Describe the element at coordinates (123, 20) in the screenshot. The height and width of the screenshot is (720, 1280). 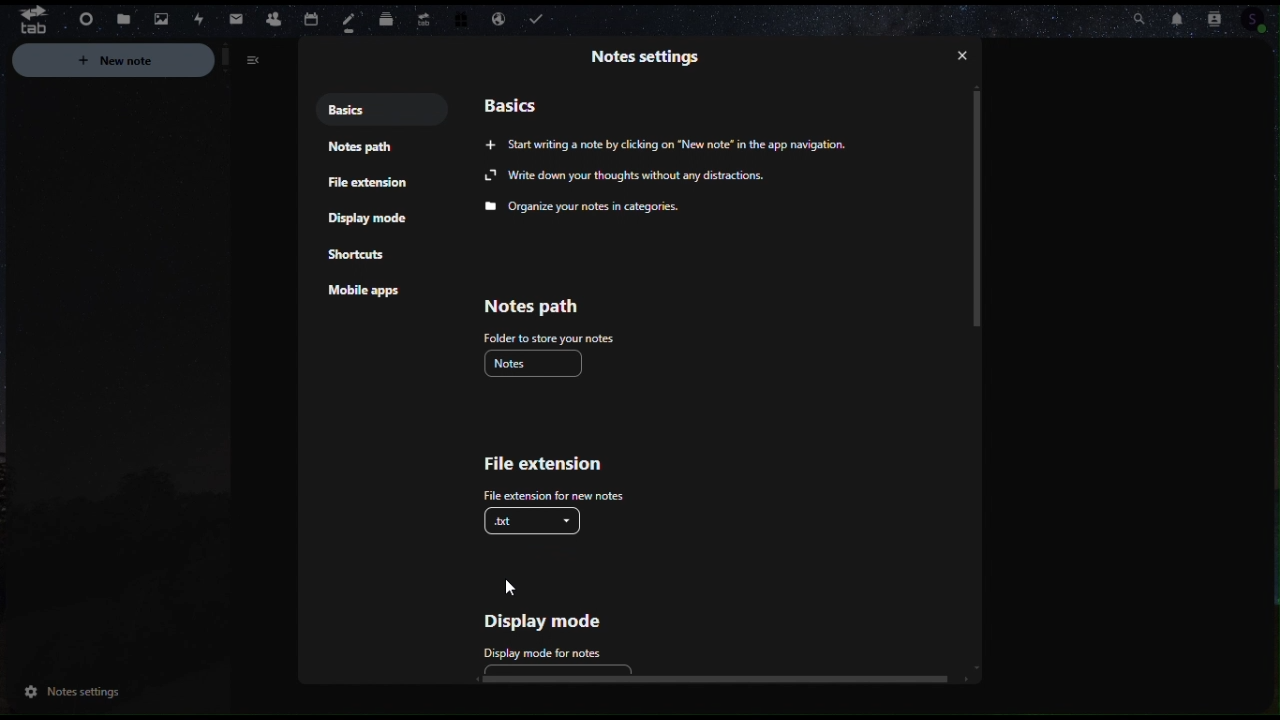
I see `Files` at that location.